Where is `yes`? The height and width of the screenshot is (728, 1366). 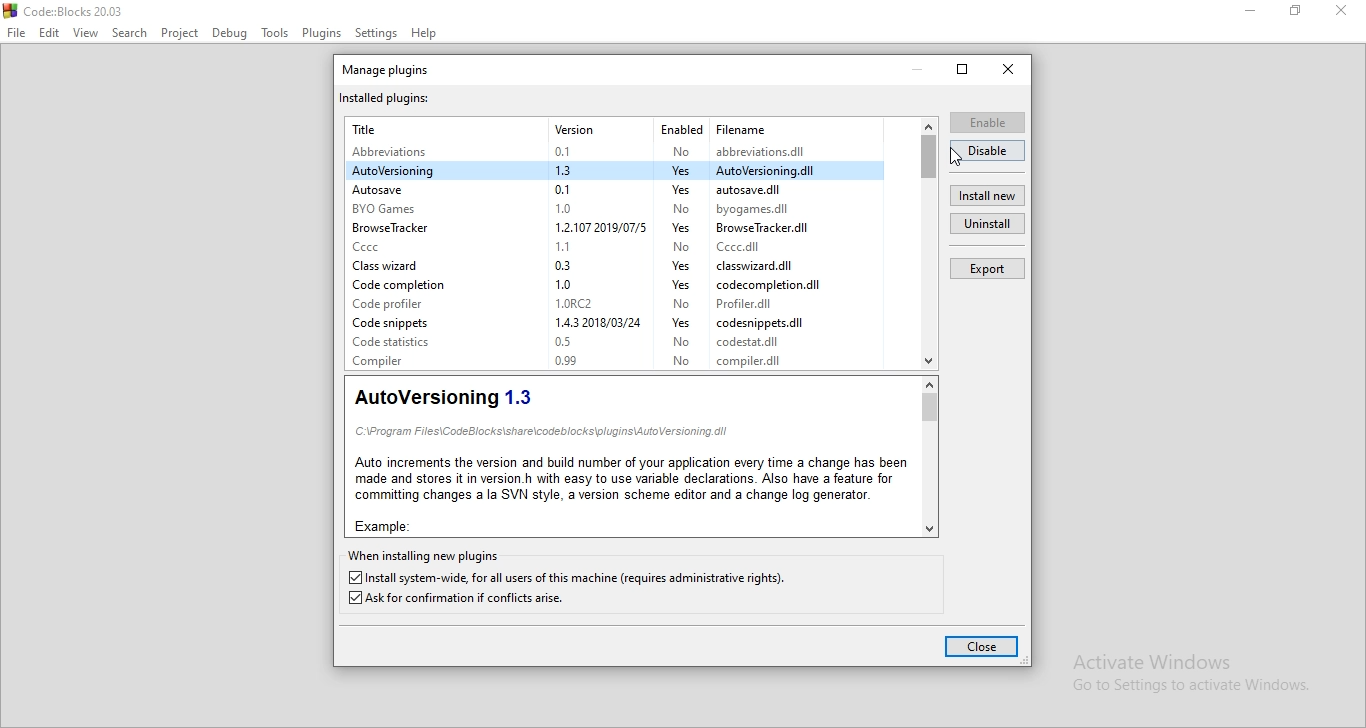 yes is located at coordinates (679, 169).